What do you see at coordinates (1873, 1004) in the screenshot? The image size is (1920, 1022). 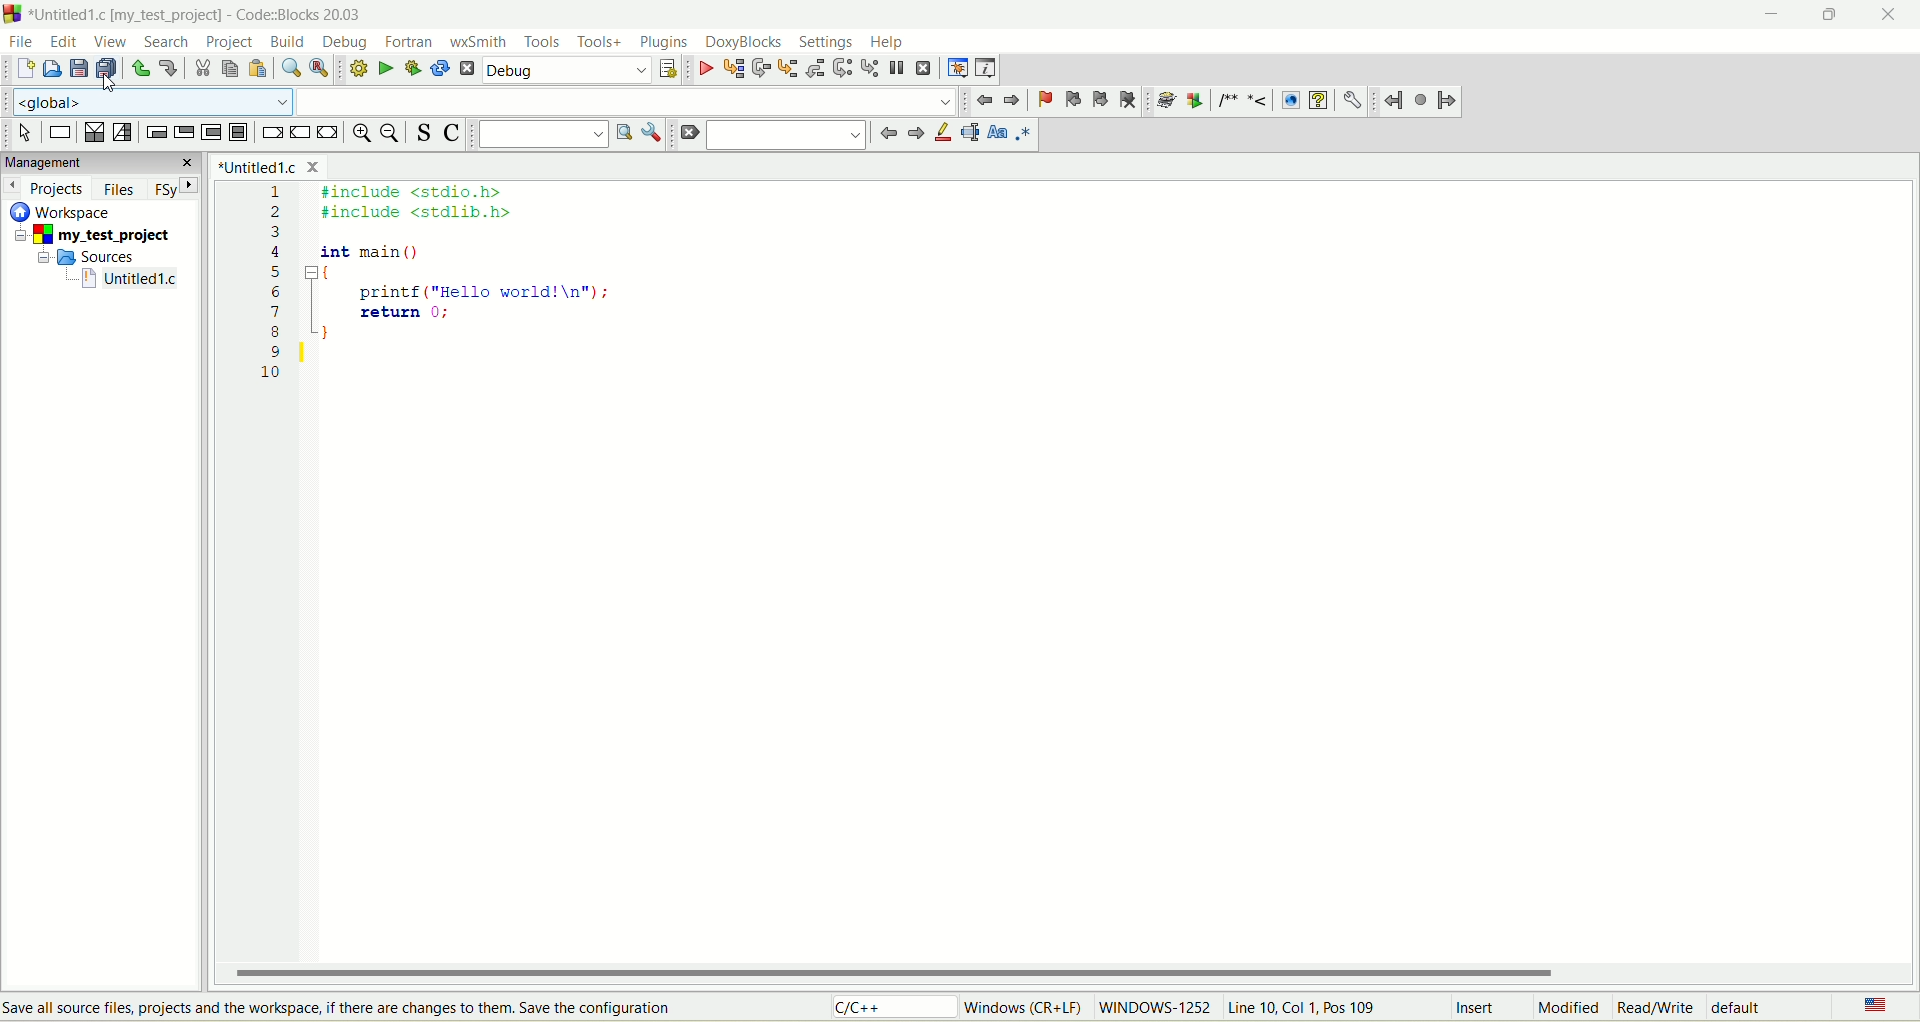 I see `language` at bounding box center [1873, 1004].